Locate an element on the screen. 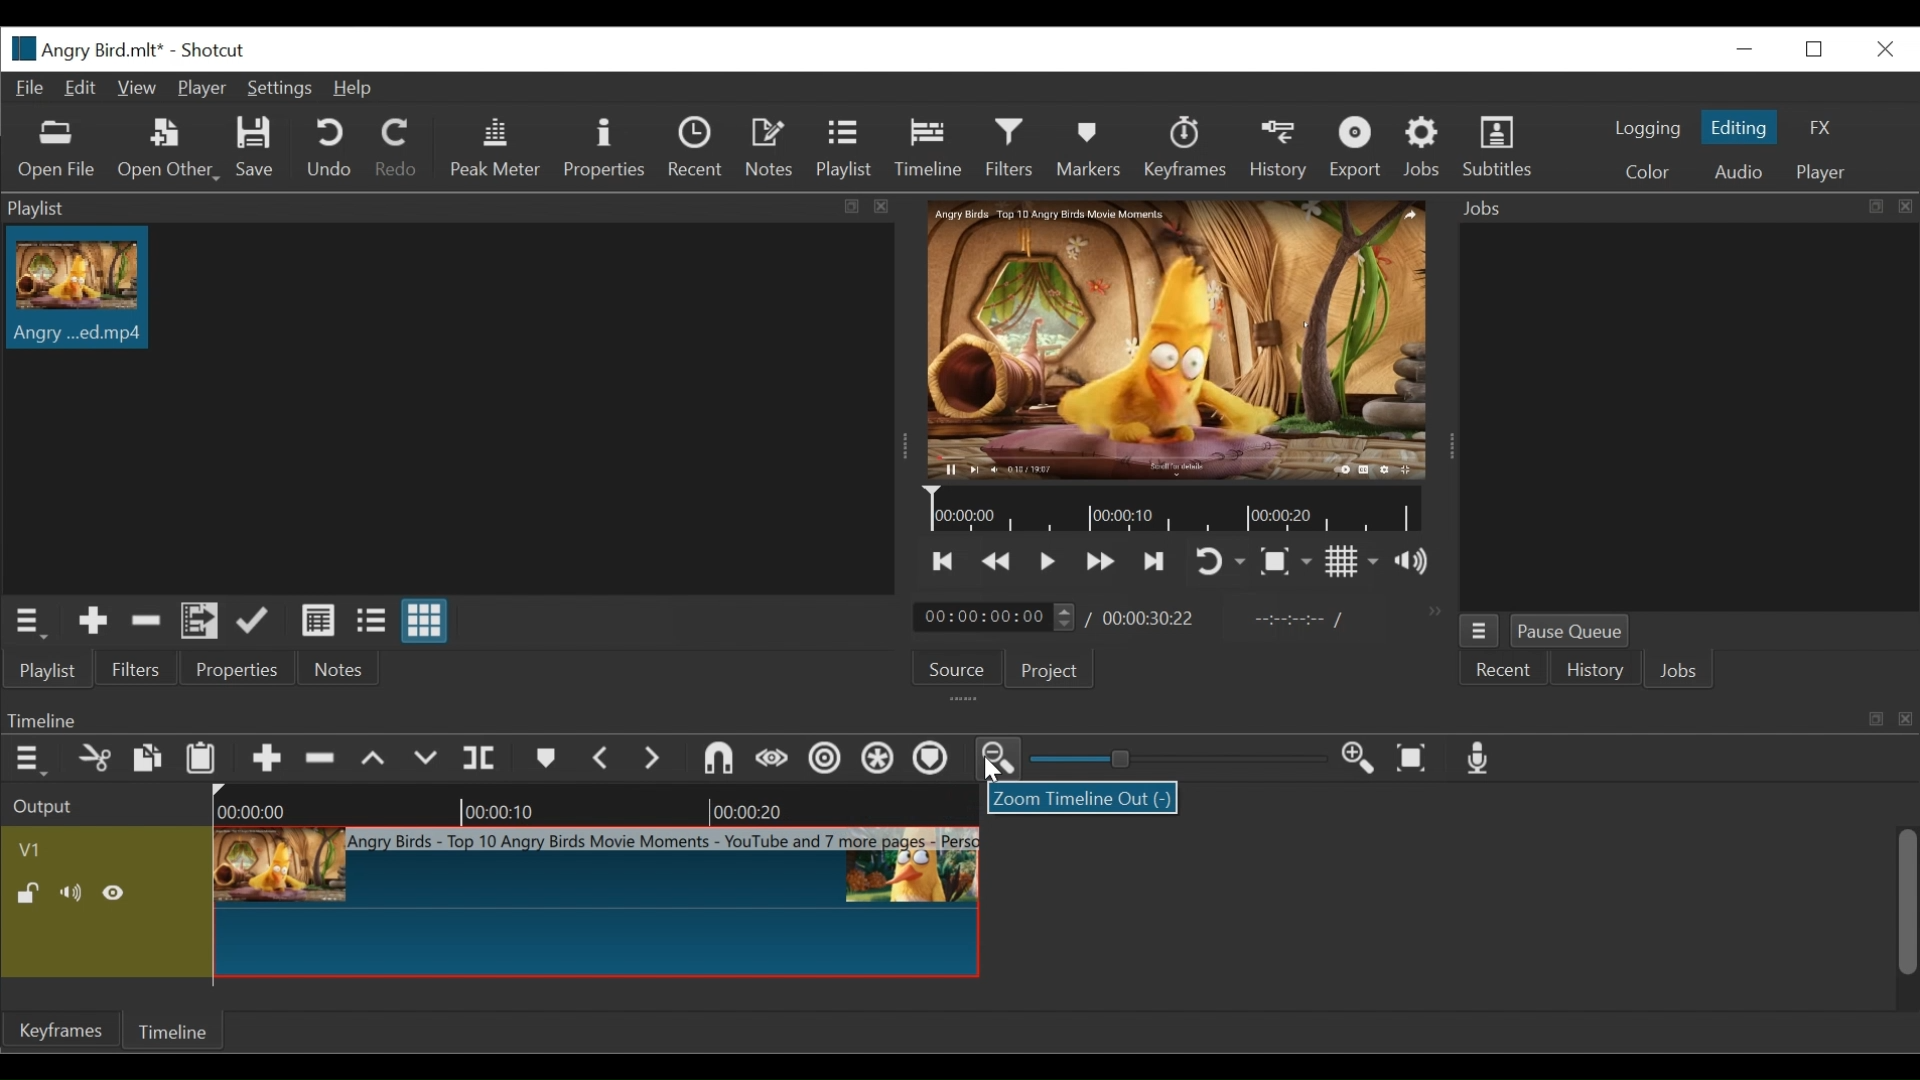 The height and width of the screenshot is (1080, 1920). Open Other is located at coordinates (167, 148).